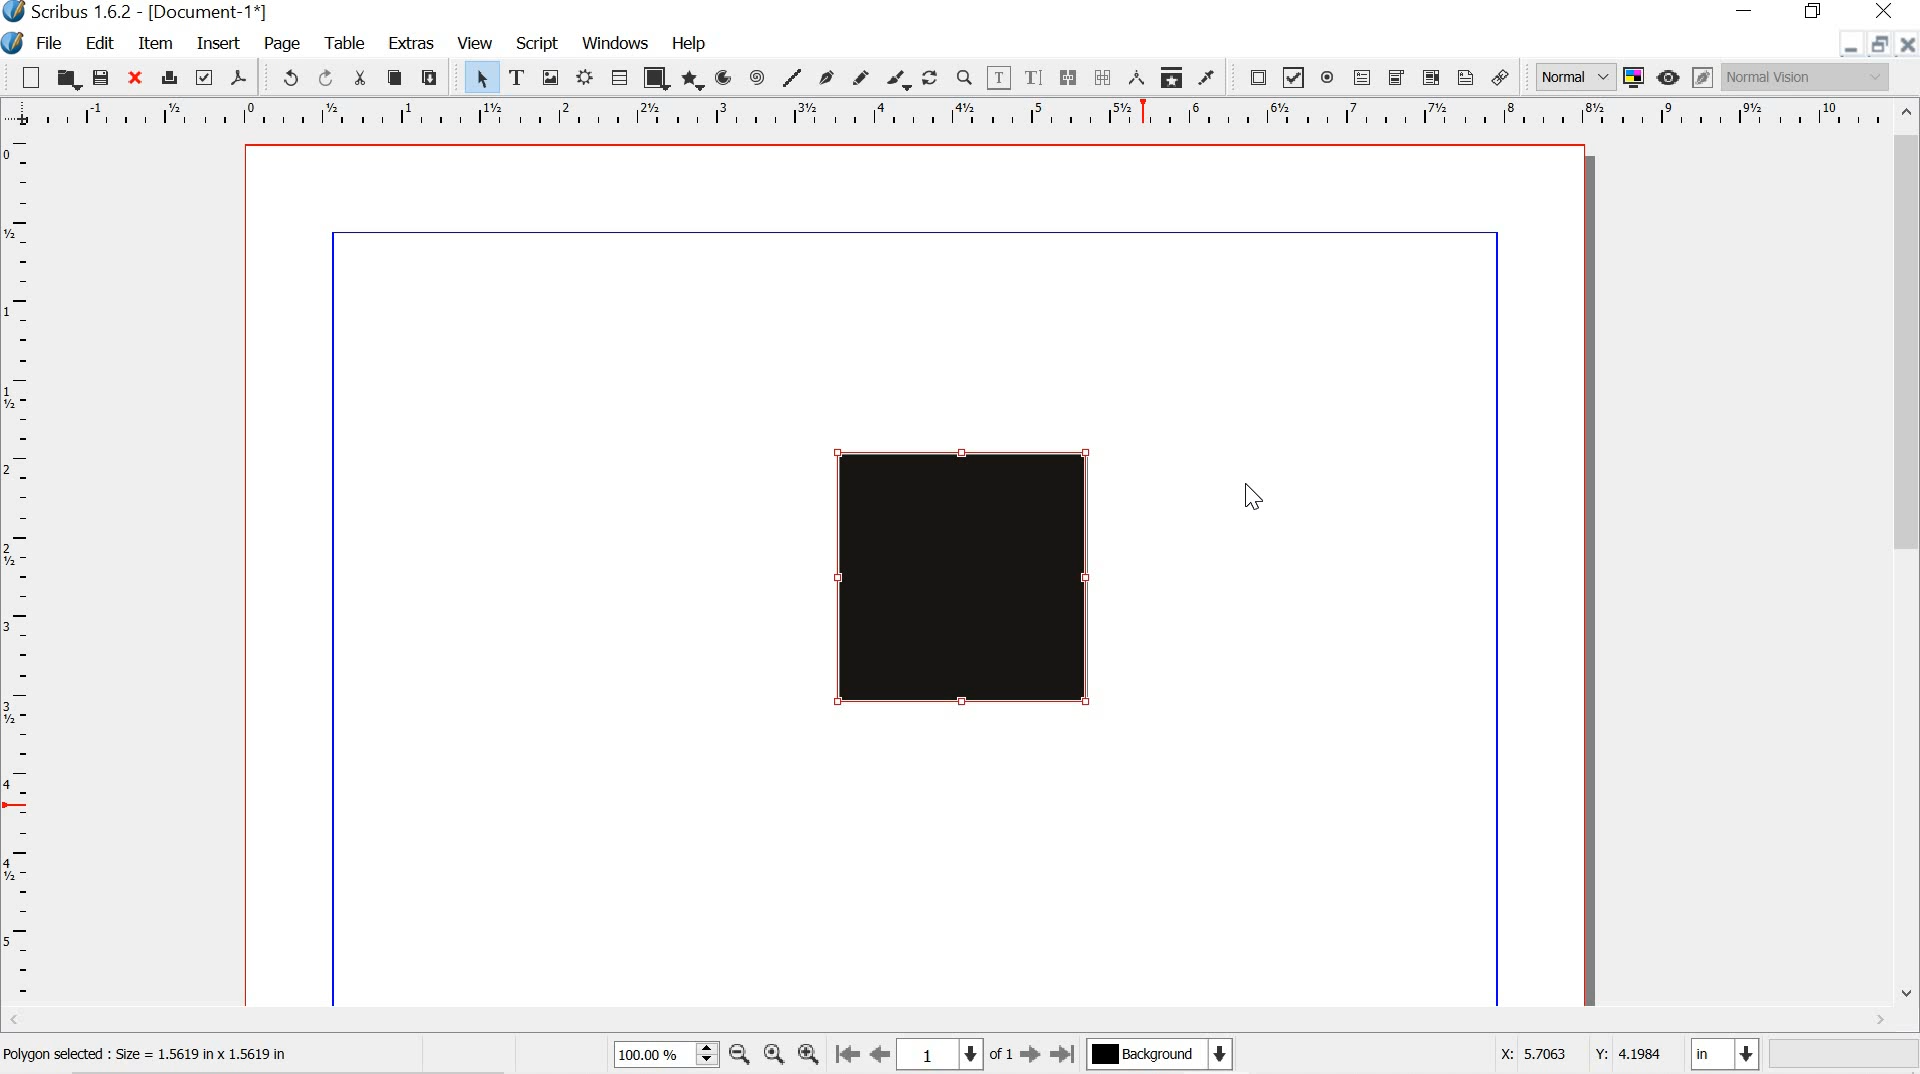 This screenshot has width=1920, height=1074. Describe the element at coordinates (1063, 1055) in the screenshot. I see `go to last page` at that location.